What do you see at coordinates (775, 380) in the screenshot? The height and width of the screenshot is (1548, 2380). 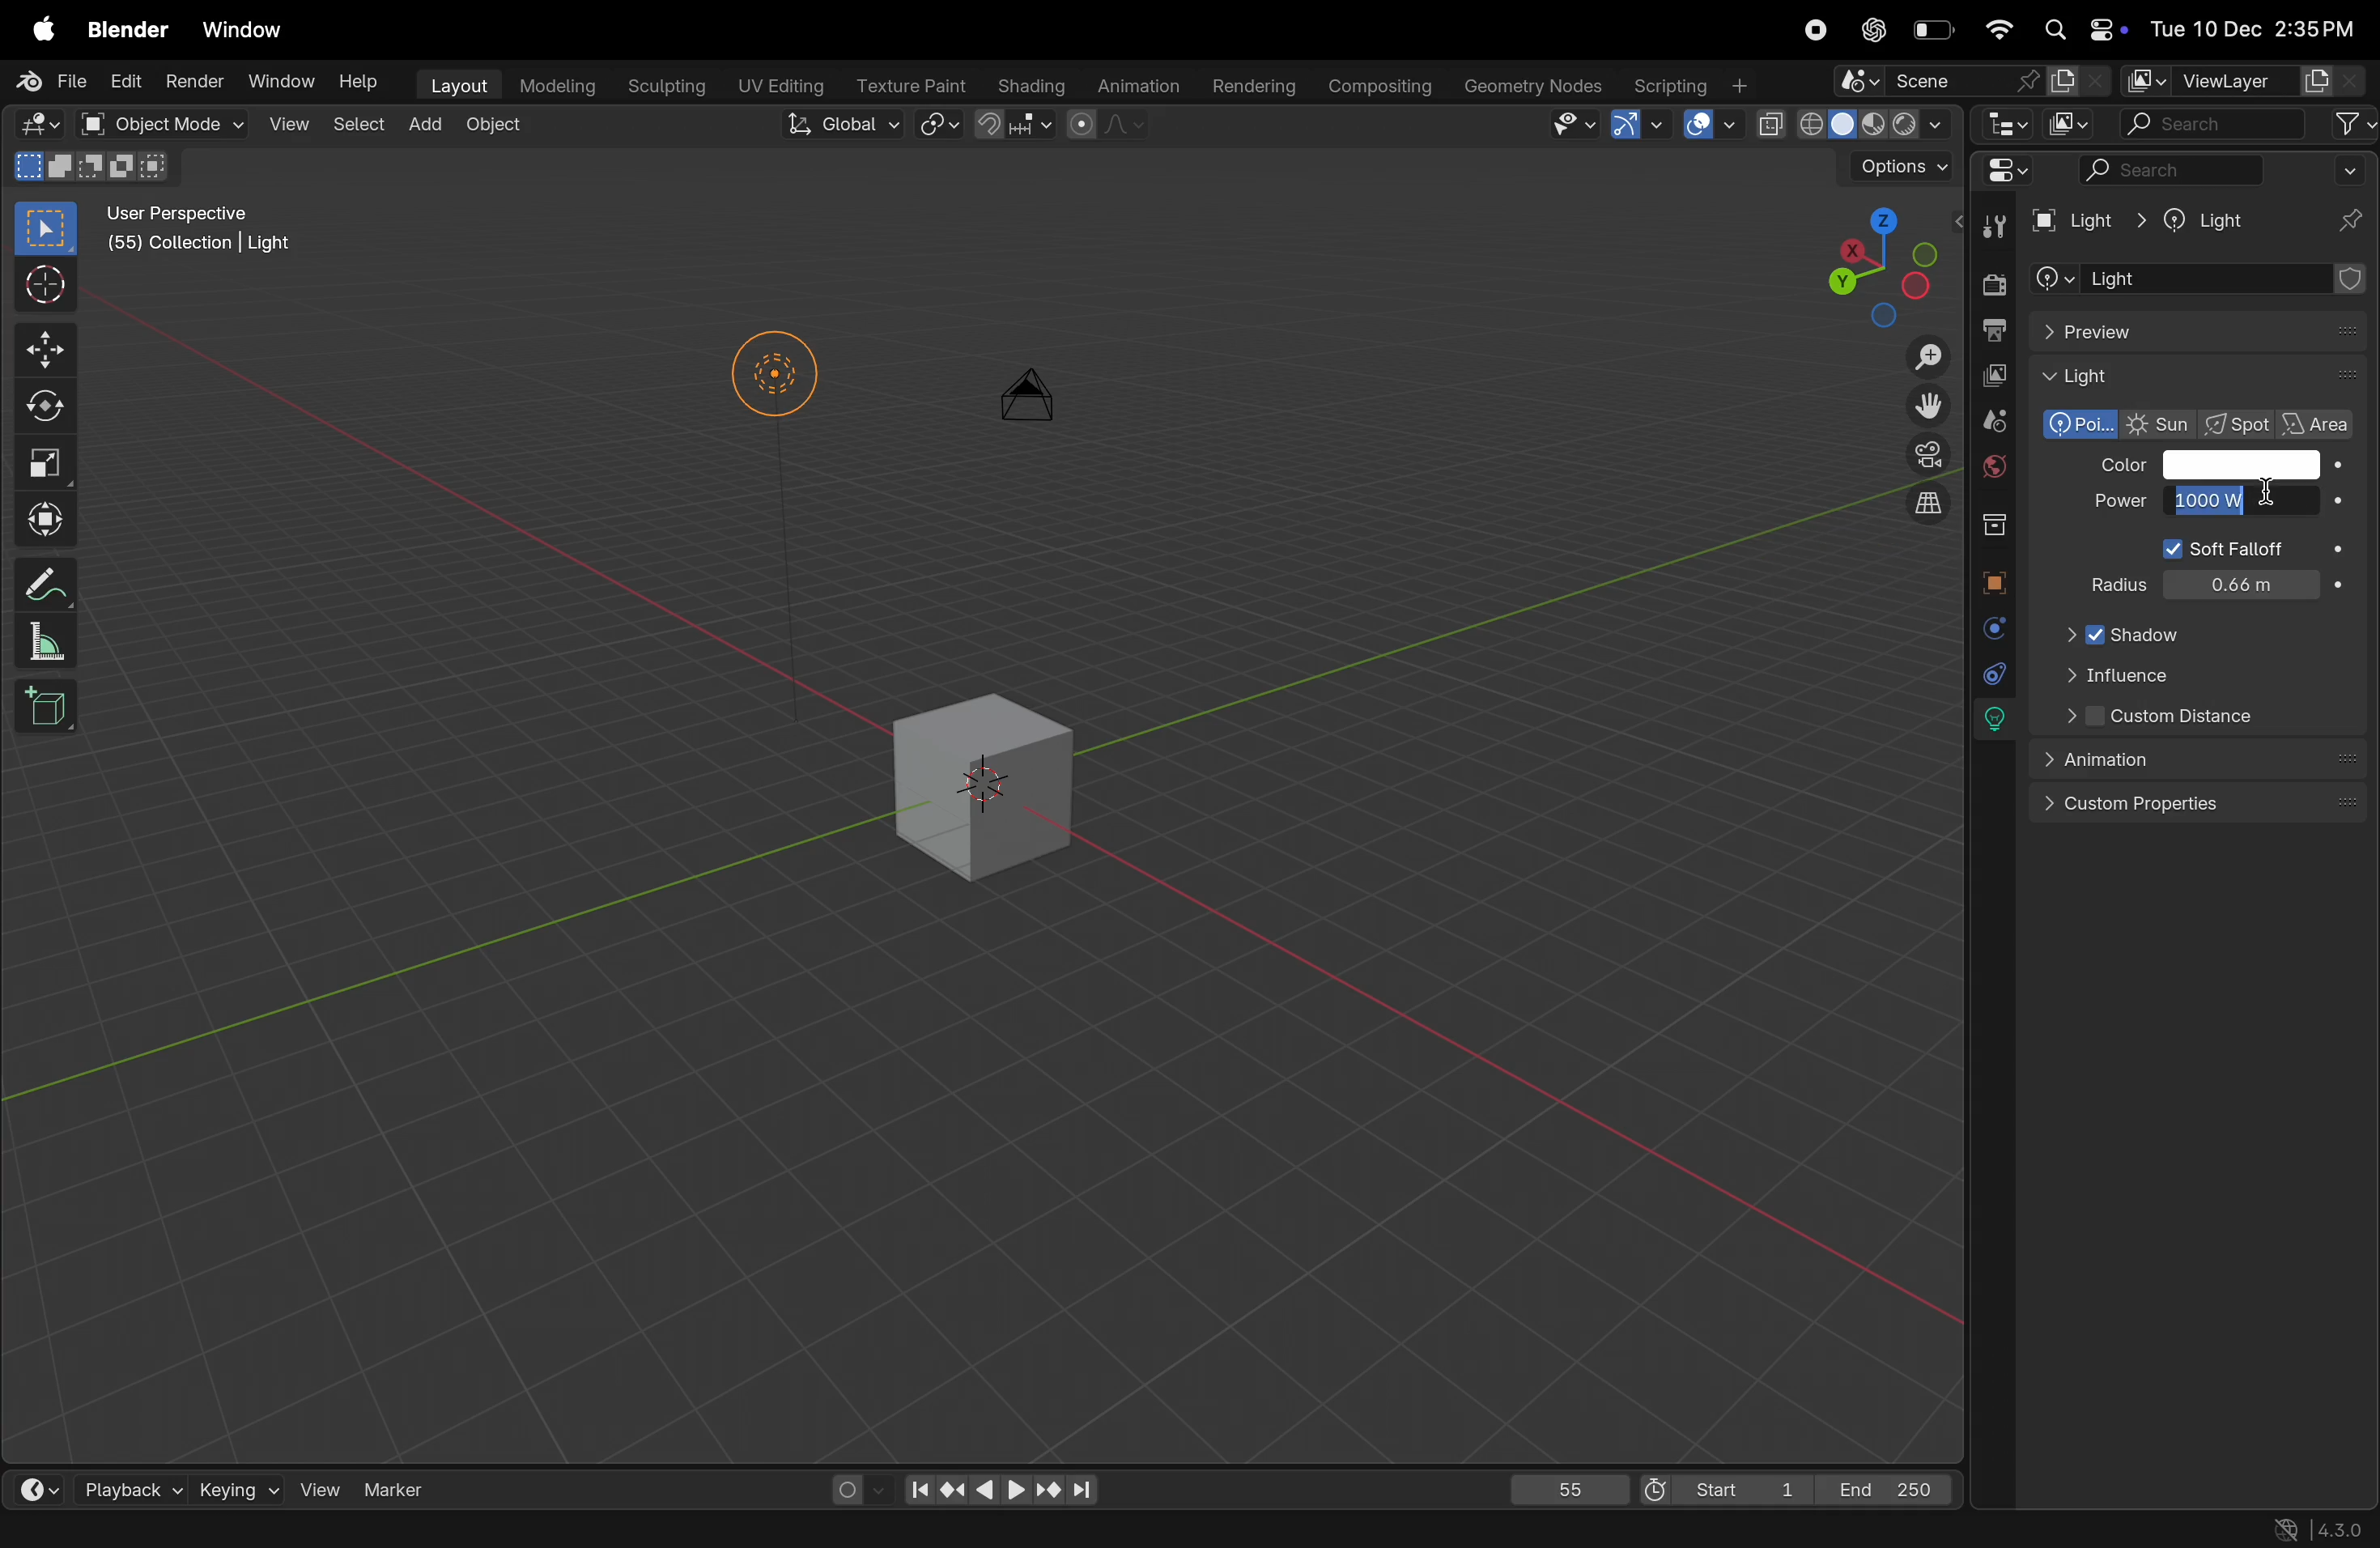 I see `Lights` at bounding box center [775, 380].